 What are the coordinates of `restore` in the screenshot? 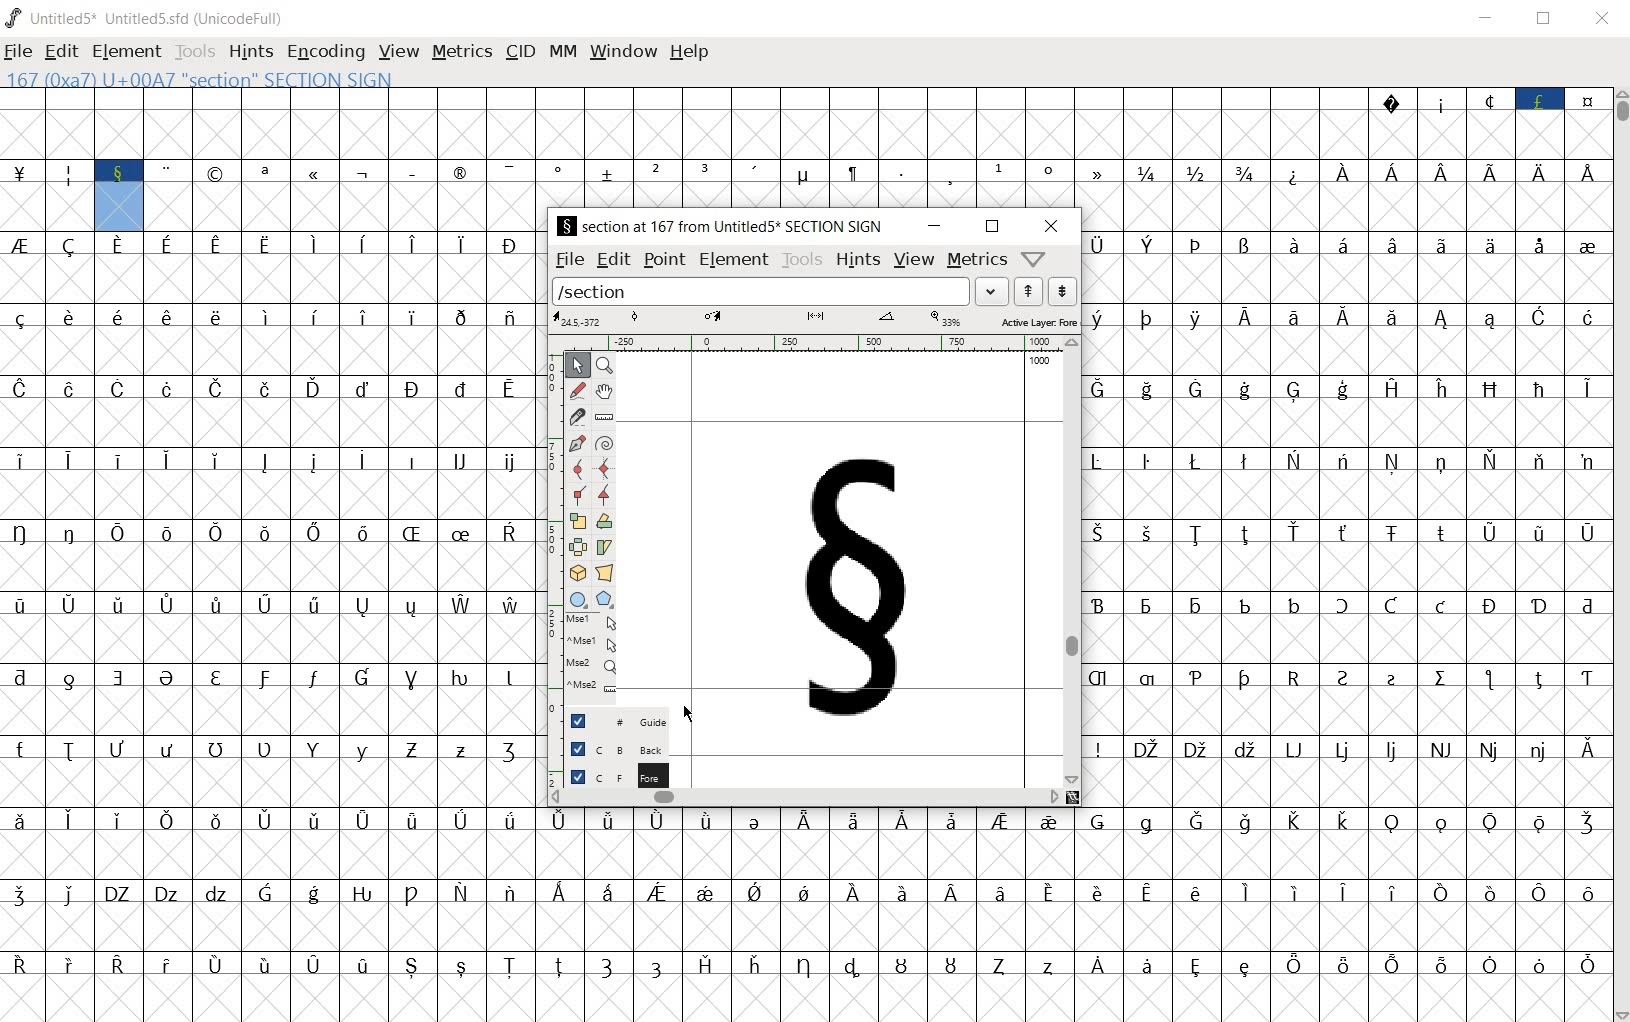 It's located at (992, 227).